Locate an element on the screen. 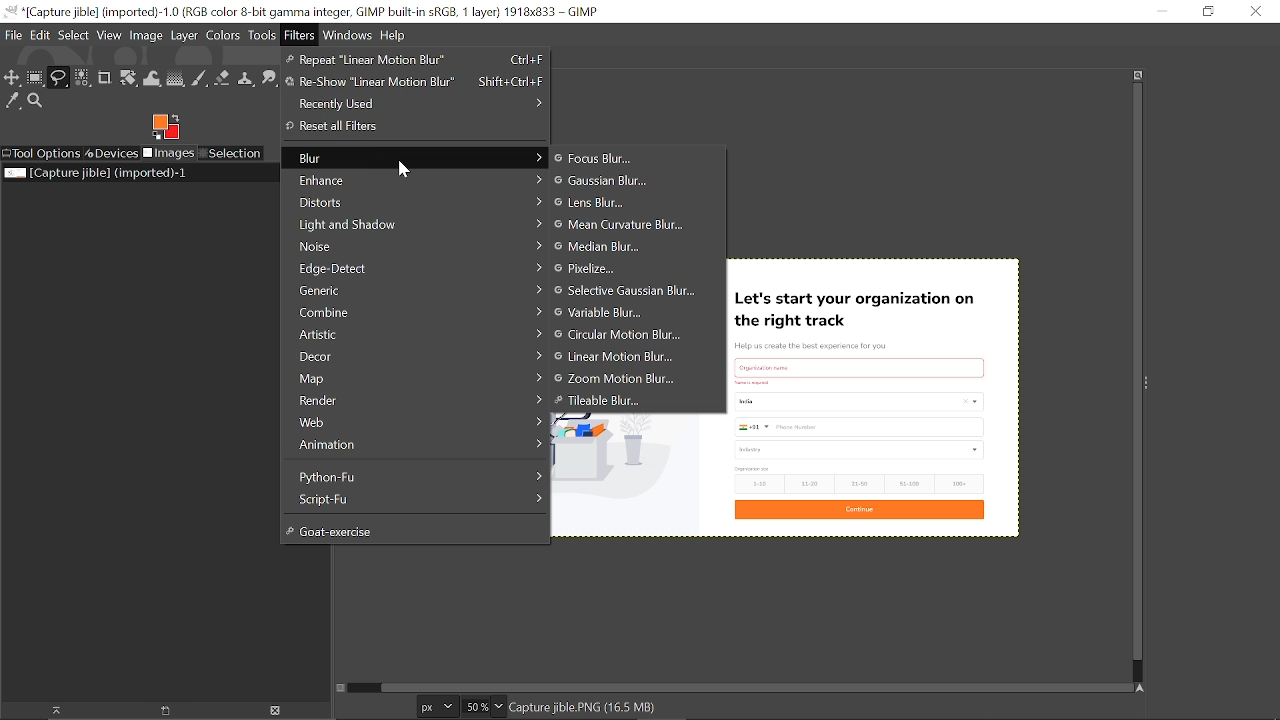 Image resolution: width=1280 pixels, height=720 pixels. Devices is located at coordinates (112, 152).